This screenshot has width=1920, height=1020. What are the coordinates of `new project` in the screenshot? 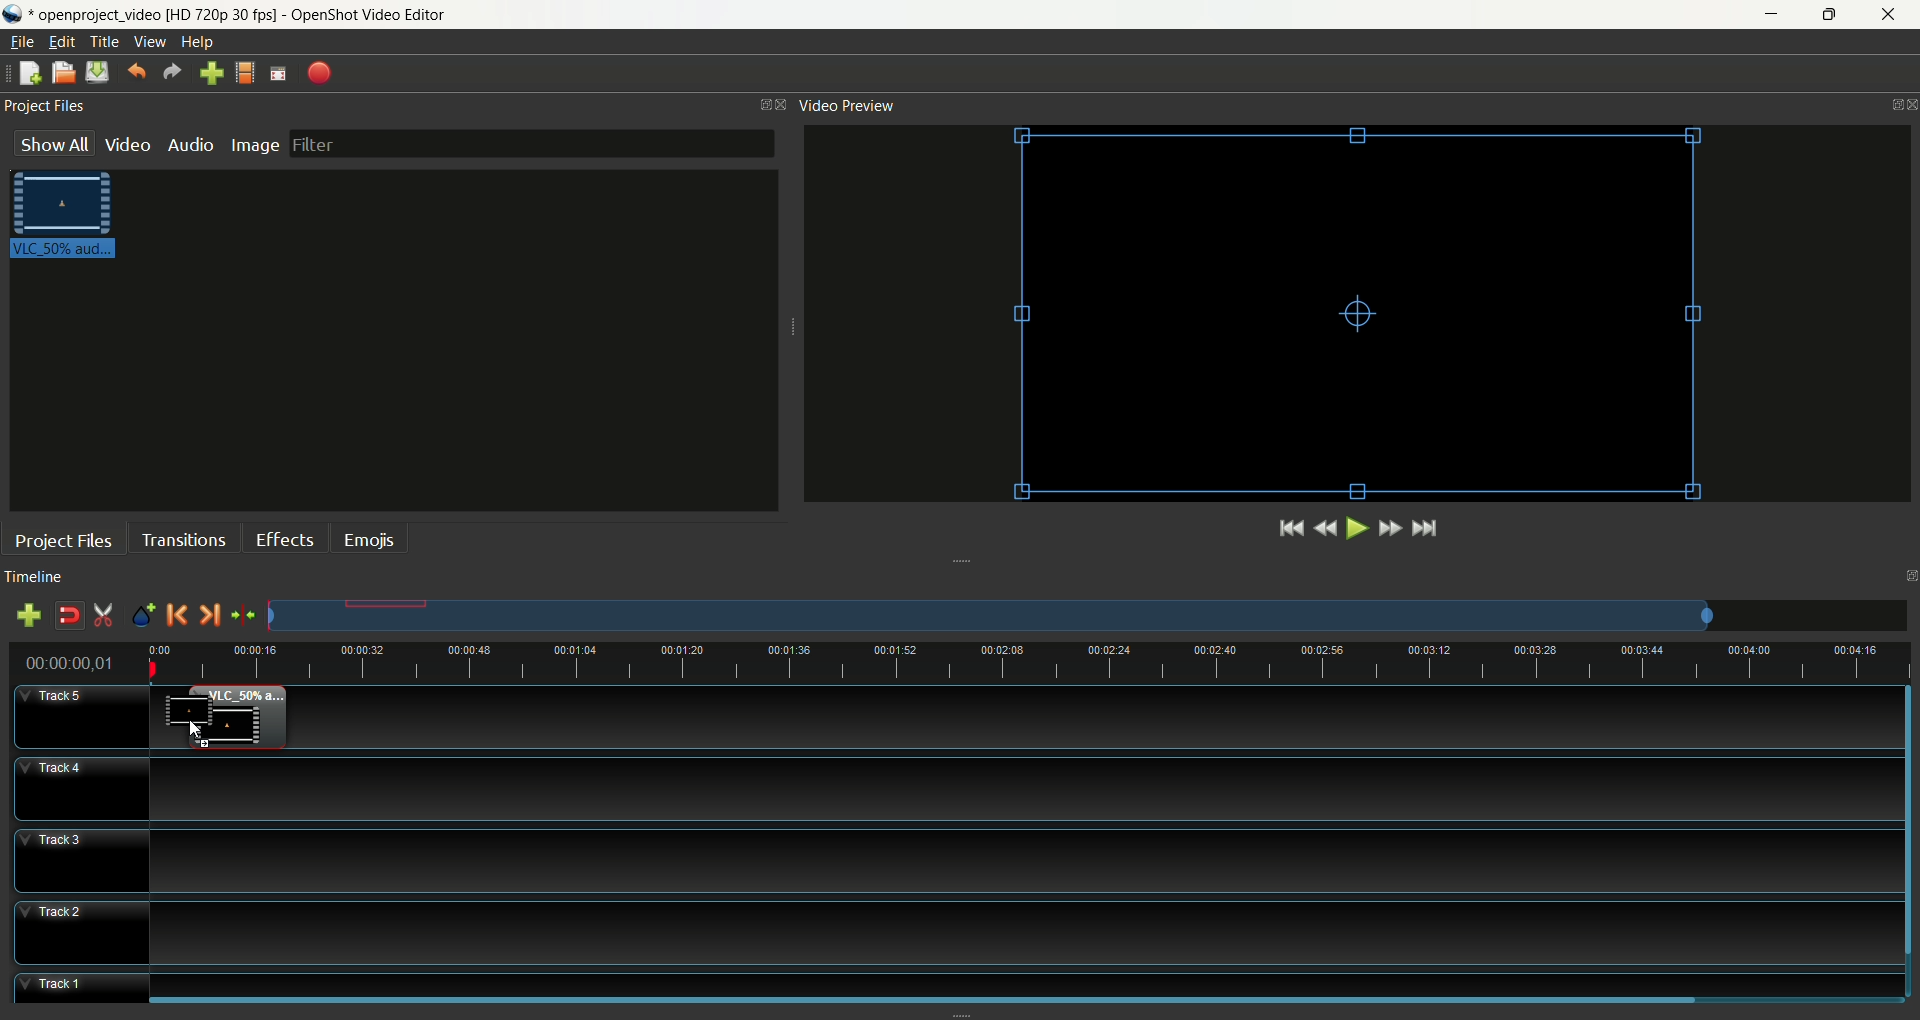 It's located at (28, 73).